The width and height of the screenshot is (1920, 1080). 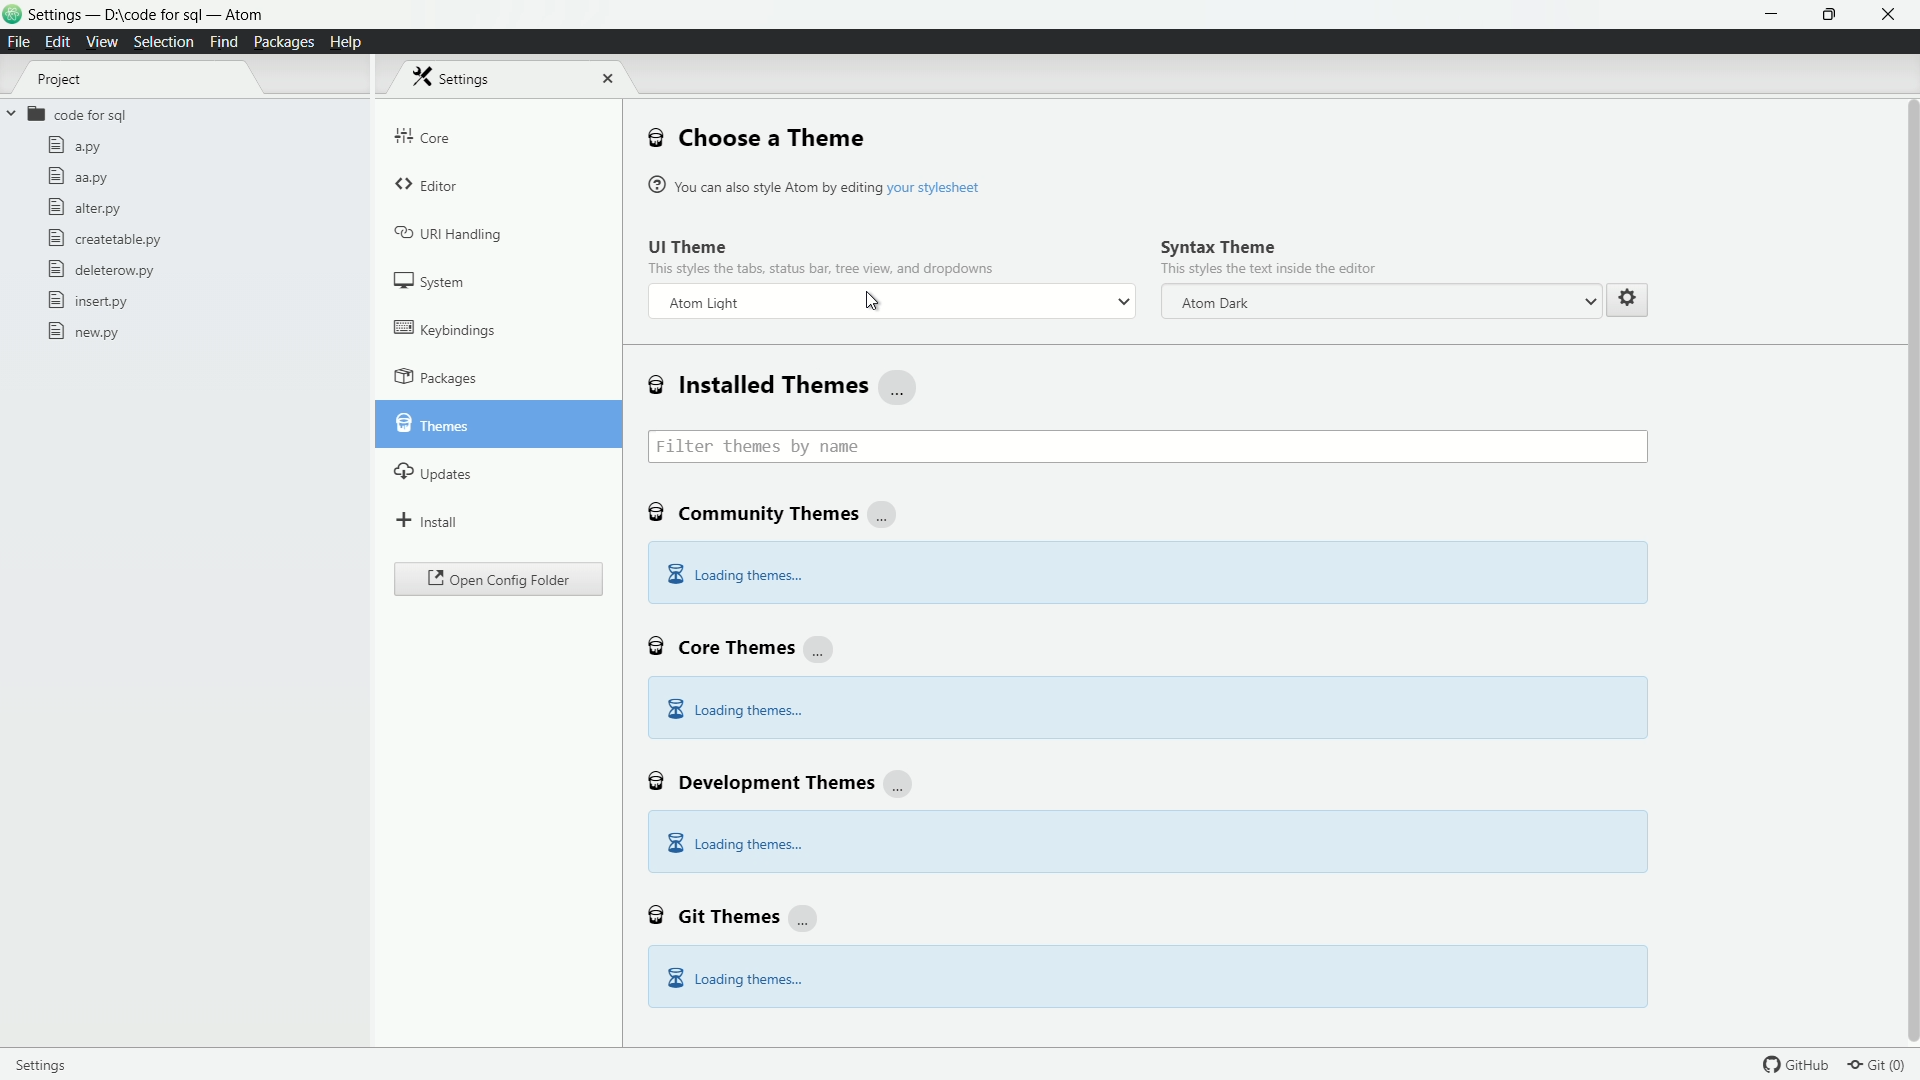 What do you see at coordinates (423, 136) in the screenshot?
I see `core` at bounding box center [423, 136].